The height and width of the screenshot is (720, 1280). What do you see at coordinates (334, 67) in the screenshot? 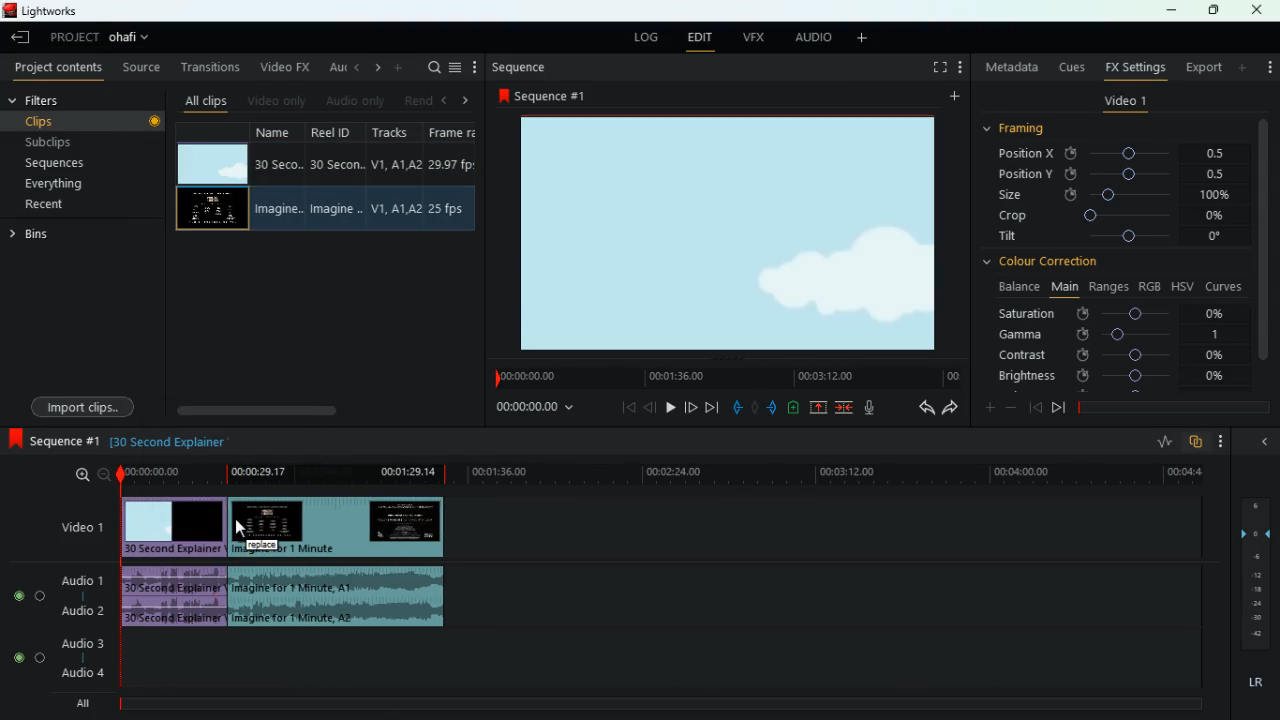
I see `au` at bounding box center [334, 67].